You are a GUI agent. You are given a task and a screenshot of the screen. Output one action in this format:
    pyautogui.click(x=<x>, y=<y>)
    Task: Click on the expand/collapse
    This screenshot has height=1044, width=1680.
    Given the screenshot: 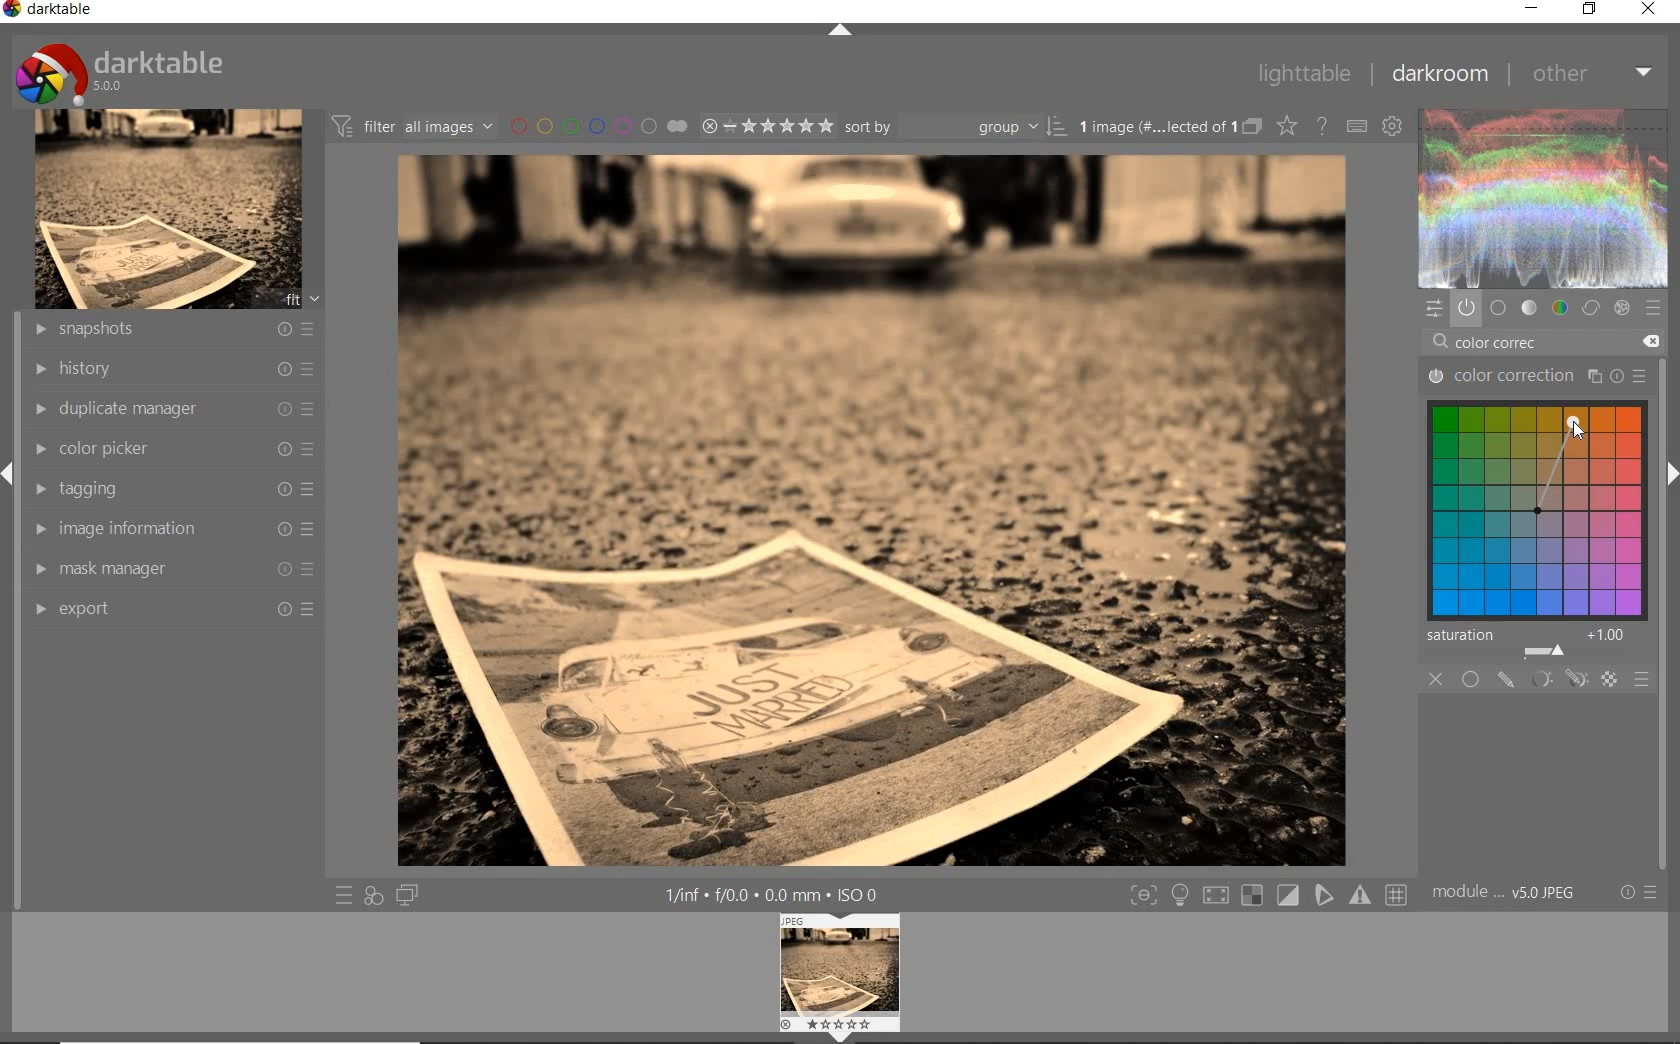 What is the action you would take?
    pyautogui.click(x=1670, y=474)
    